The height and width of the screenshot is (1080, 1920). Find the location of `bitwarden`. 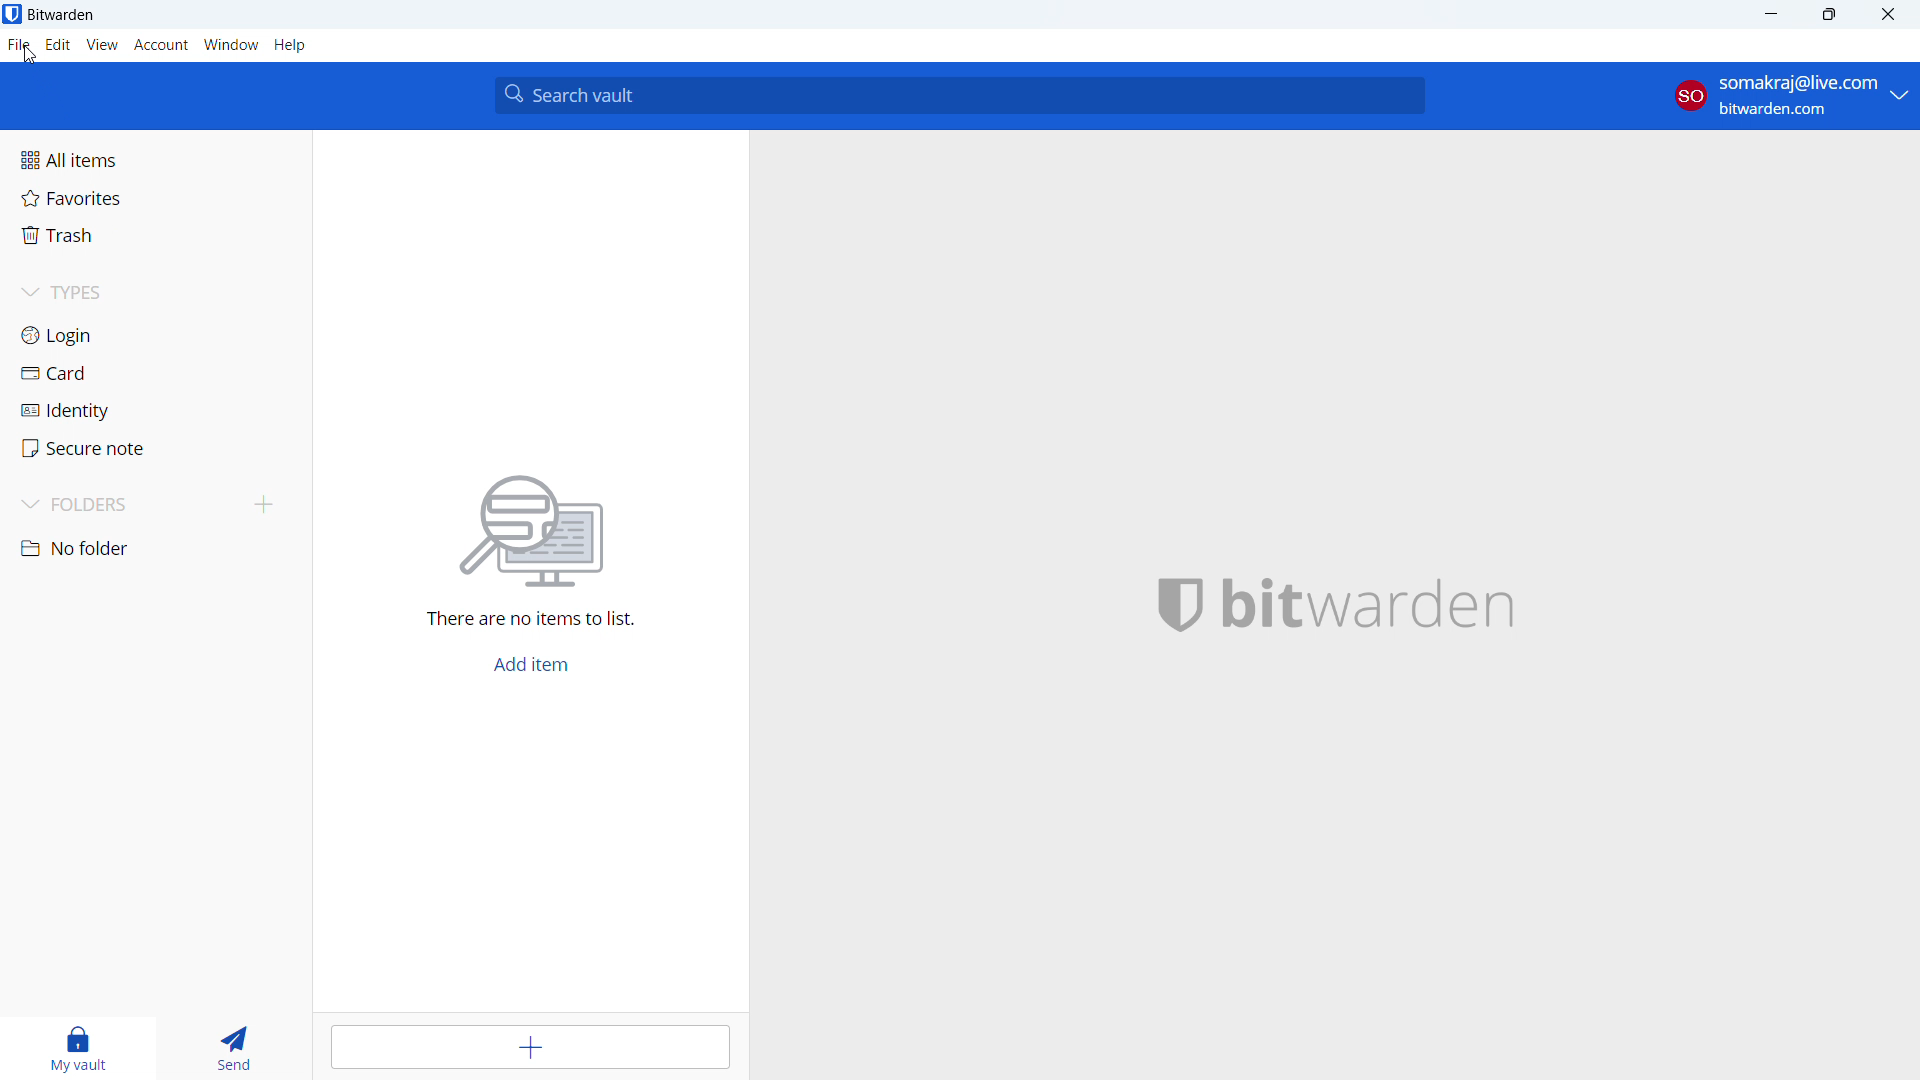

bitwarden is located at coordinates (1383, 600).